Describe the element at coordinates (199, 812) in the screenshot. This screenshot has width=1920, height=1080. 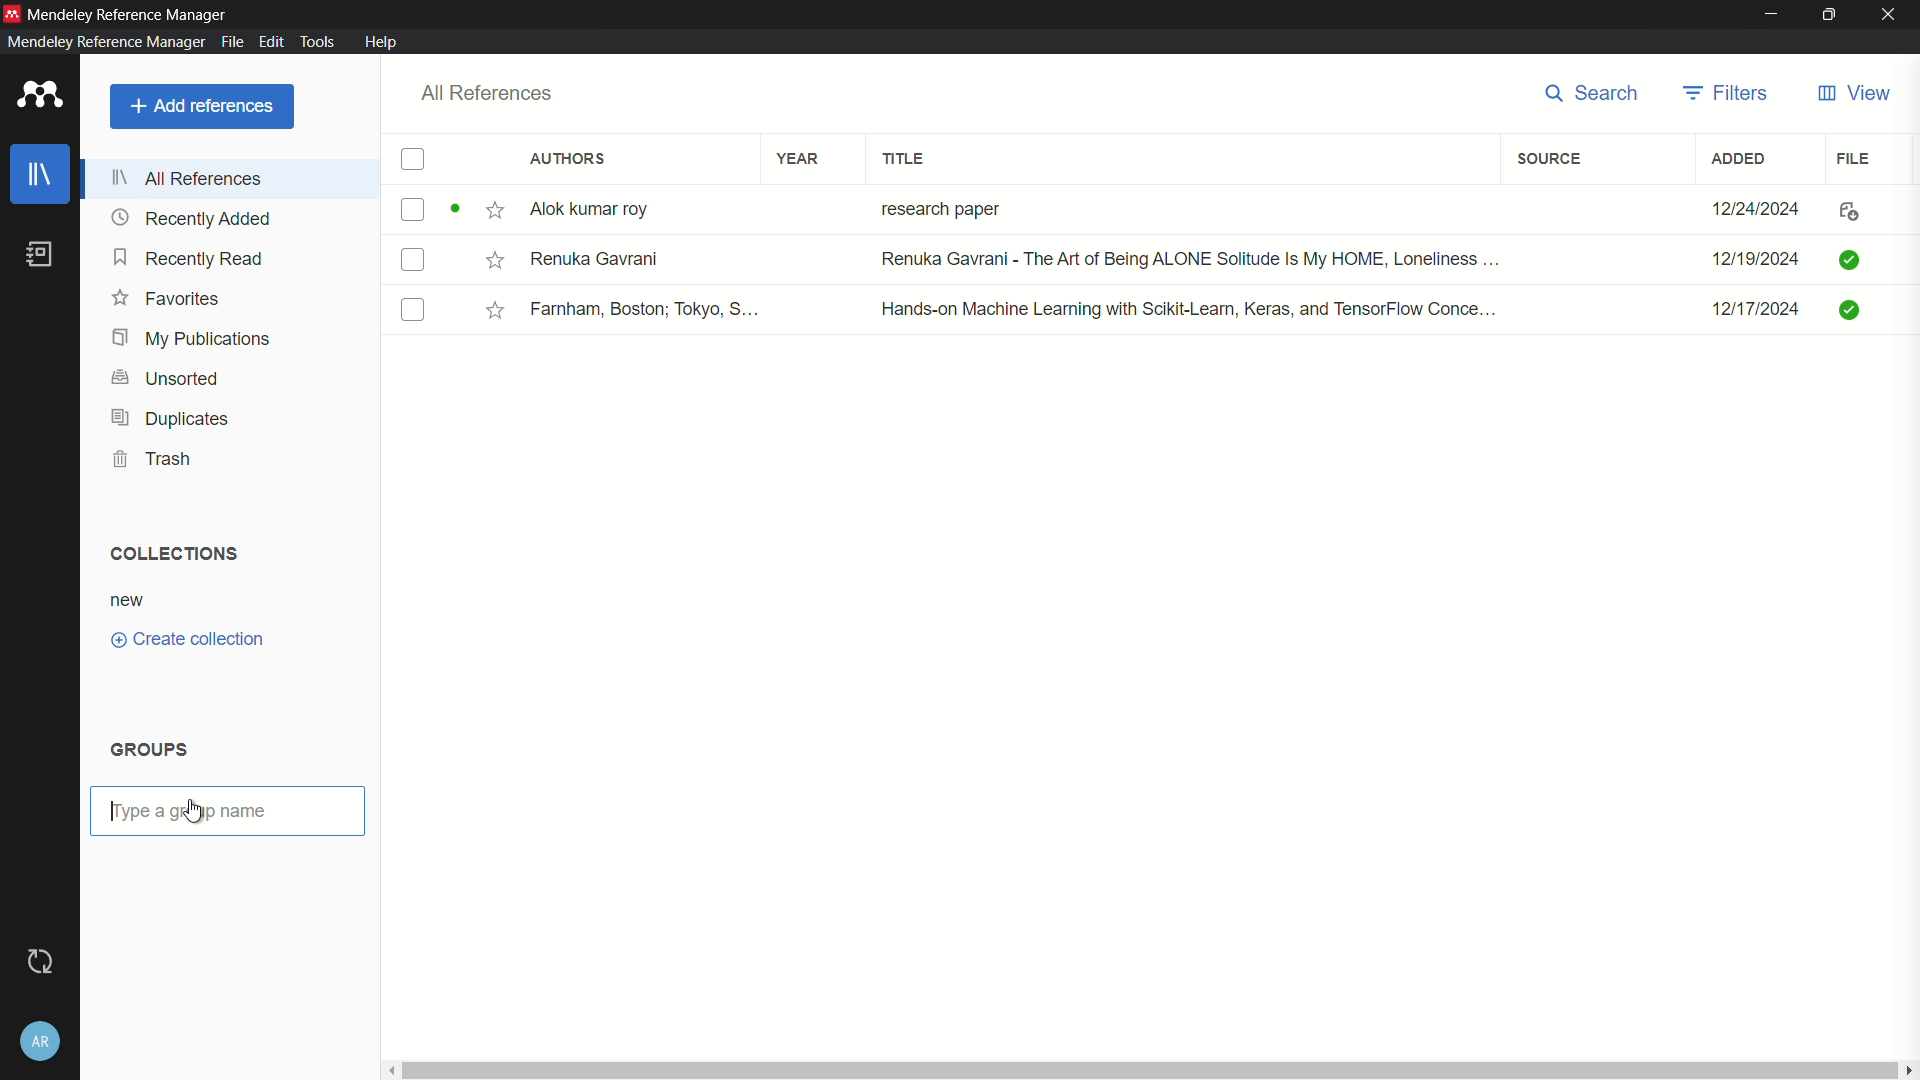
I see `cursor` at that location.